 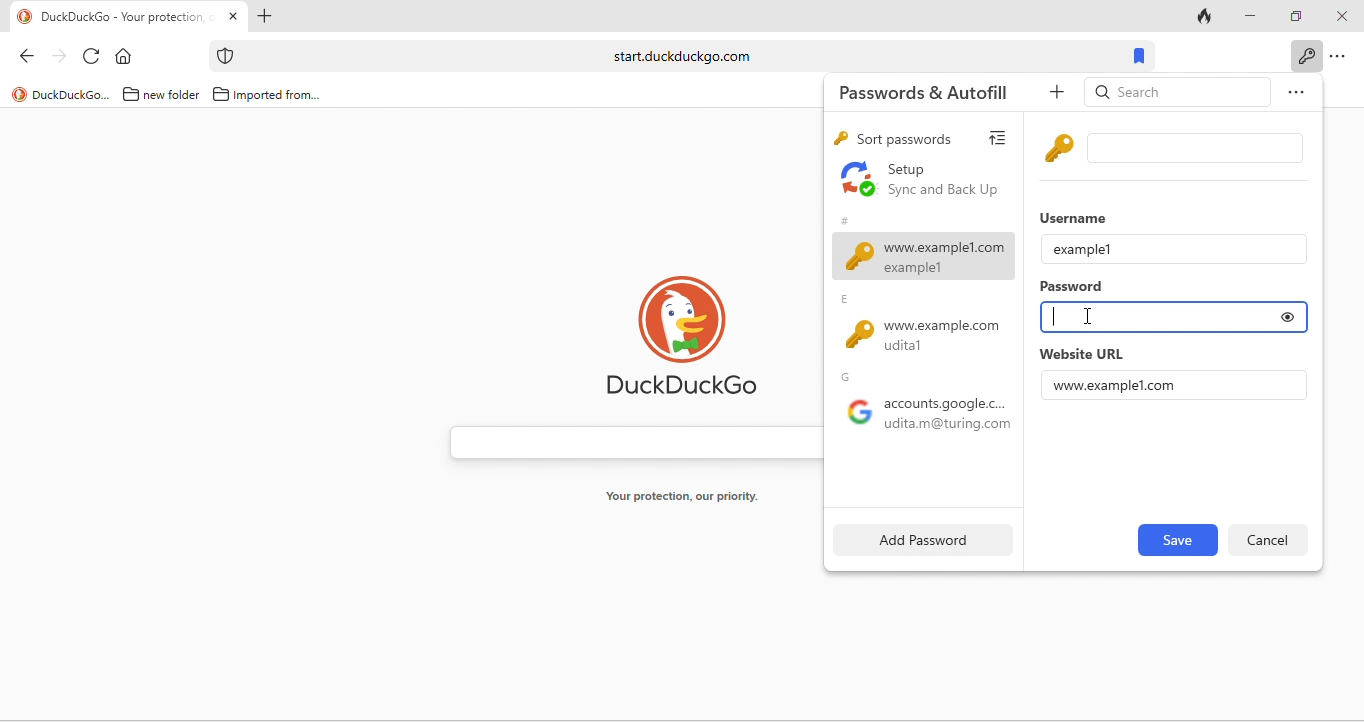 What do you see at coordinates (25, 17) in the screenshot?
I see `logo` at bounding box center [25, 17].